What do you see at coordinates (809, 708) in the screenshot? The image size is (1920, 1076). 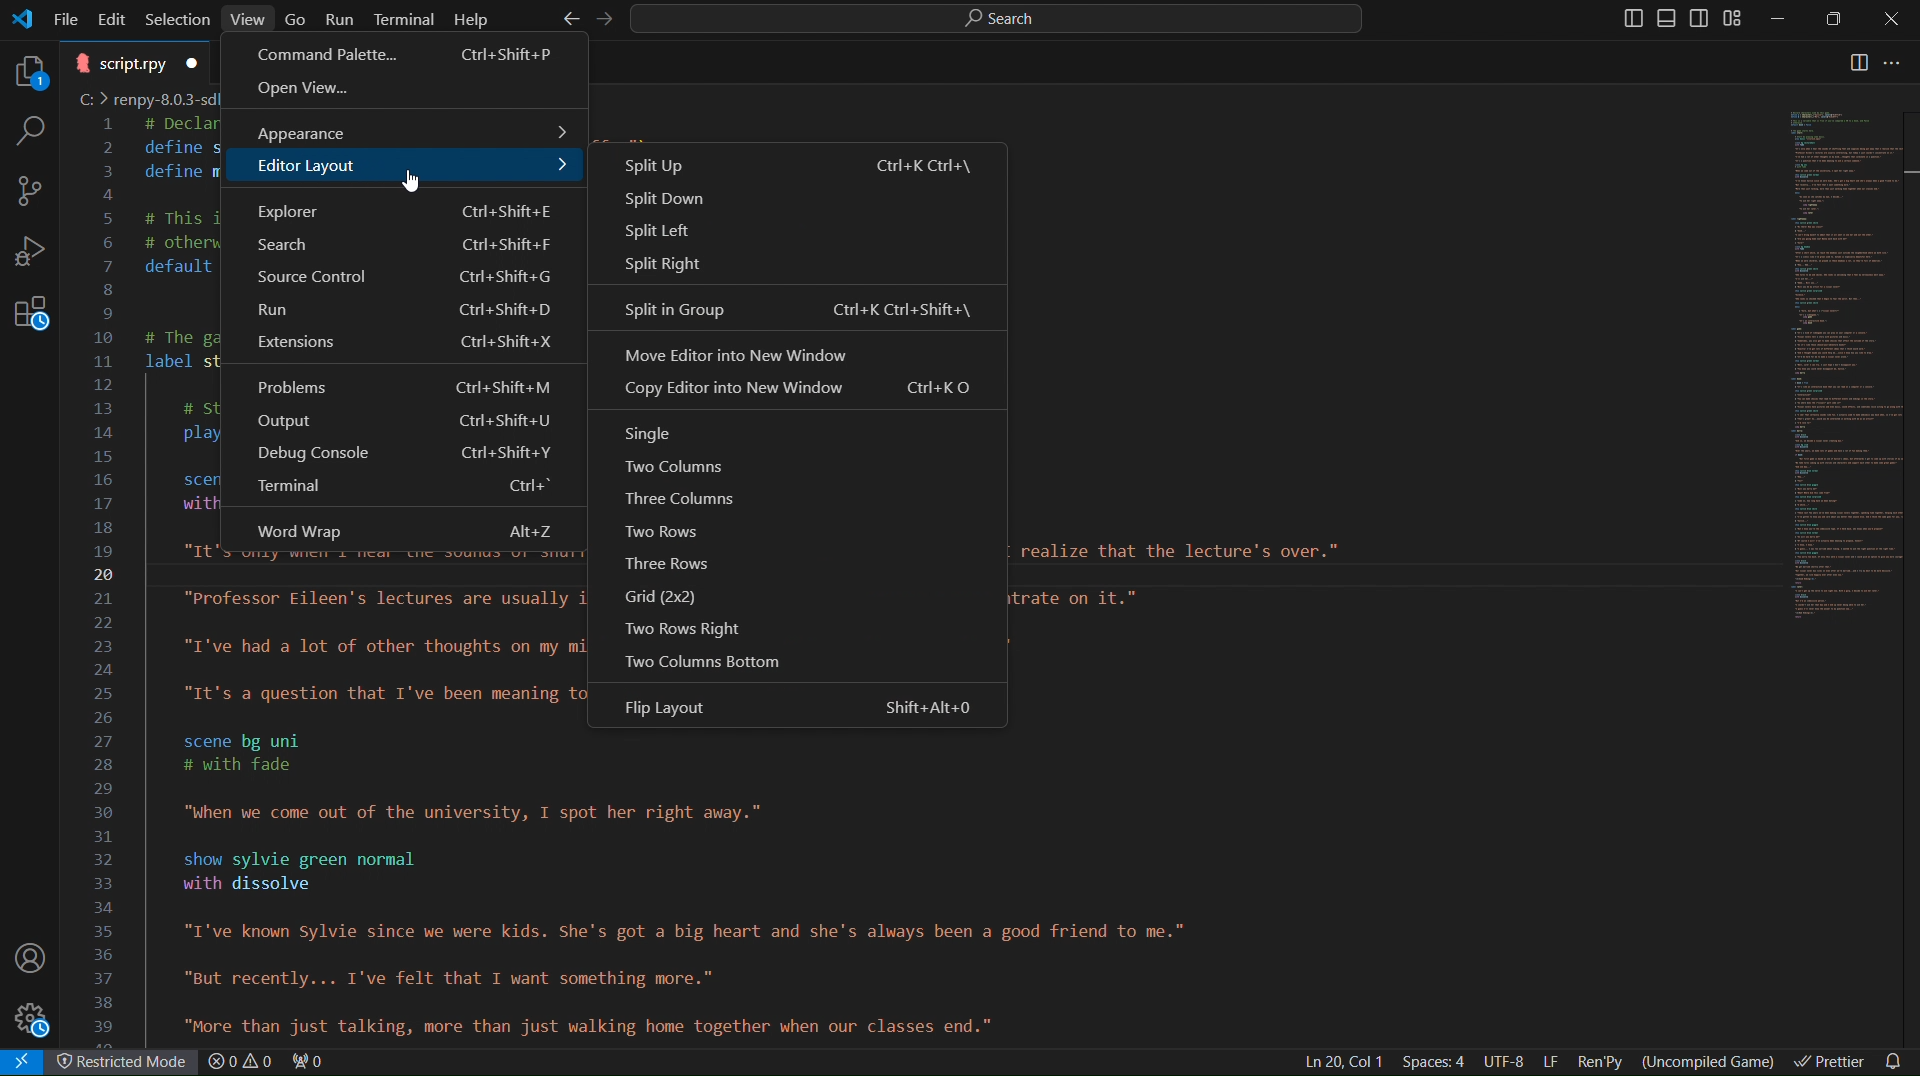 I see `Flip Layout   shift+alt+0` at bounding box center [809, 708].